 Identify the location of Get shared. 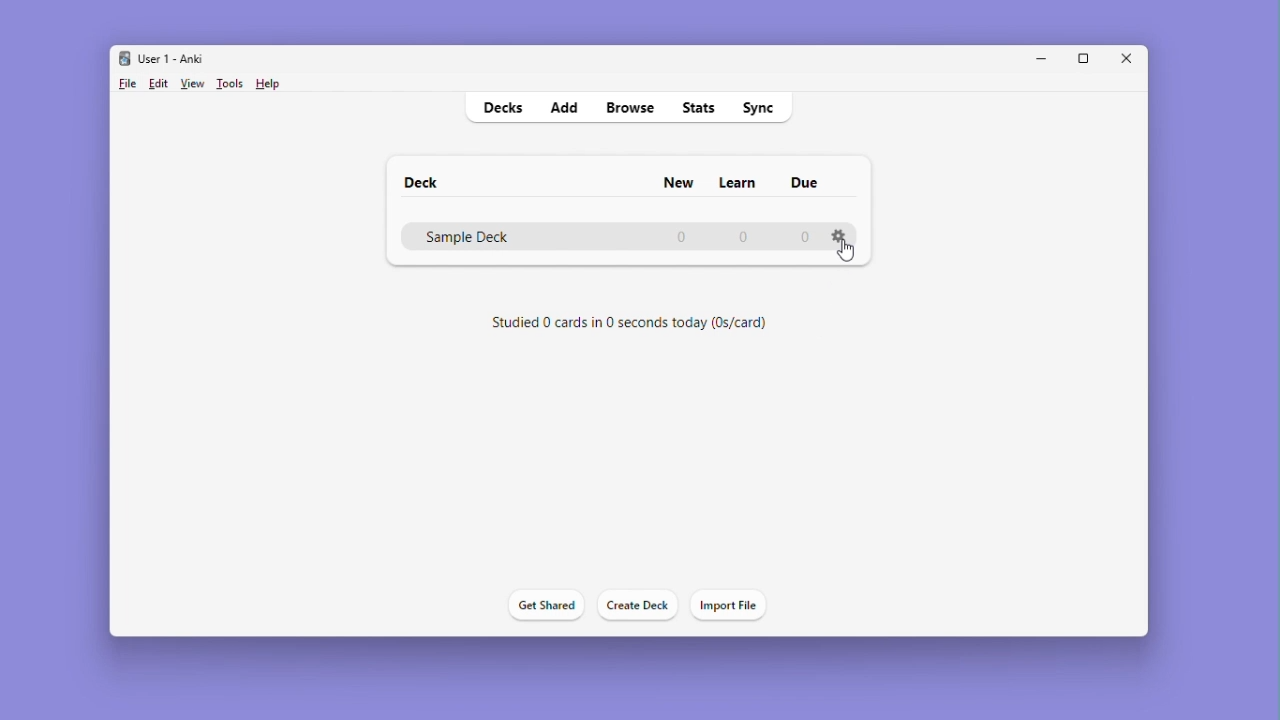
(540, 607).